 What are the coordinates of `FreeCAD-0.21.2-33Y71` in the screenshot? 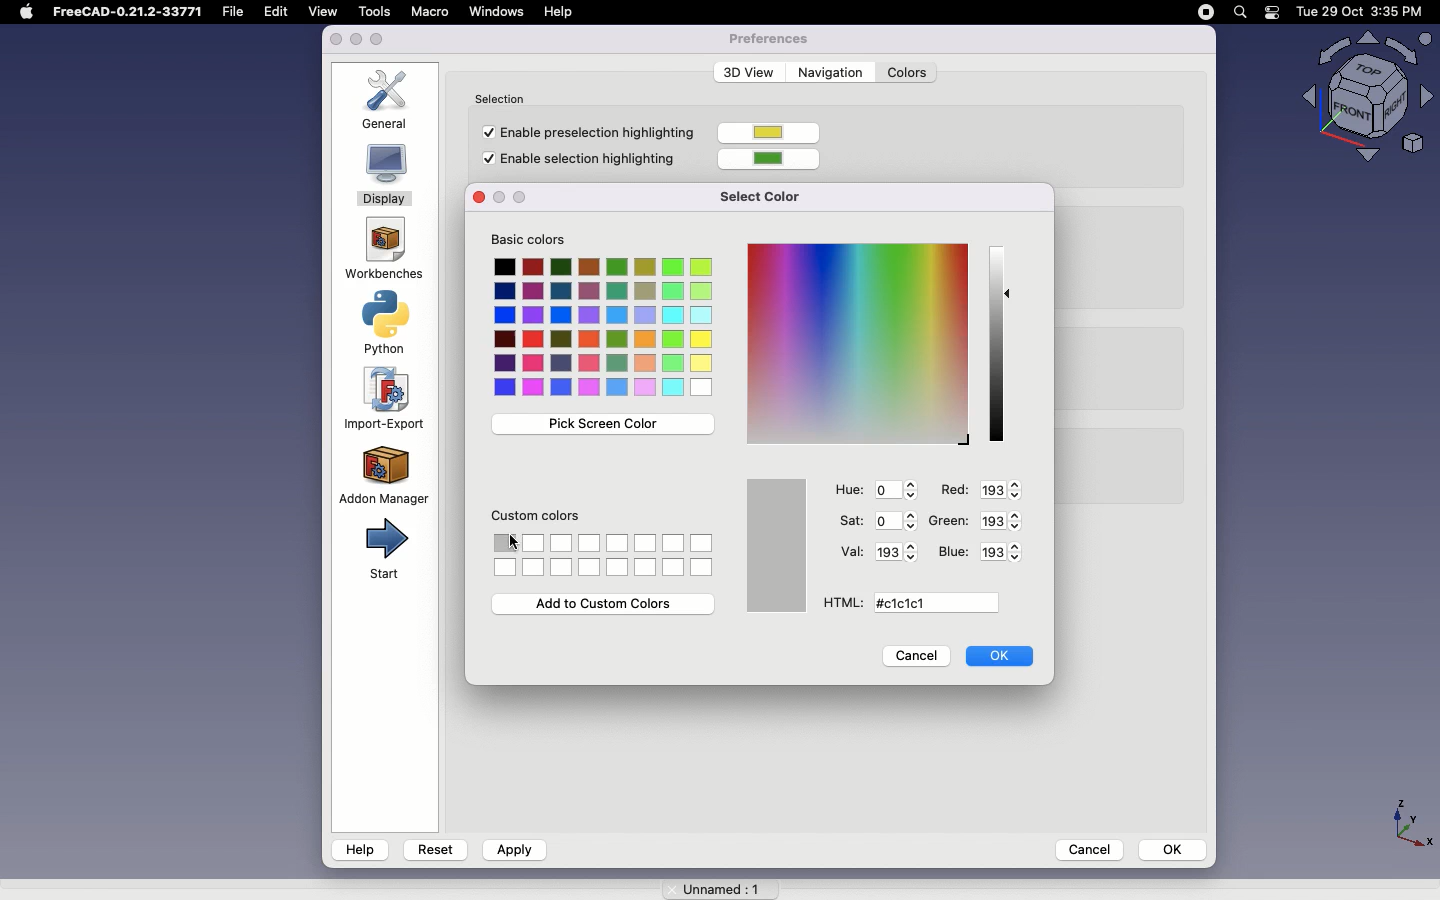 It's located at (131, 14).